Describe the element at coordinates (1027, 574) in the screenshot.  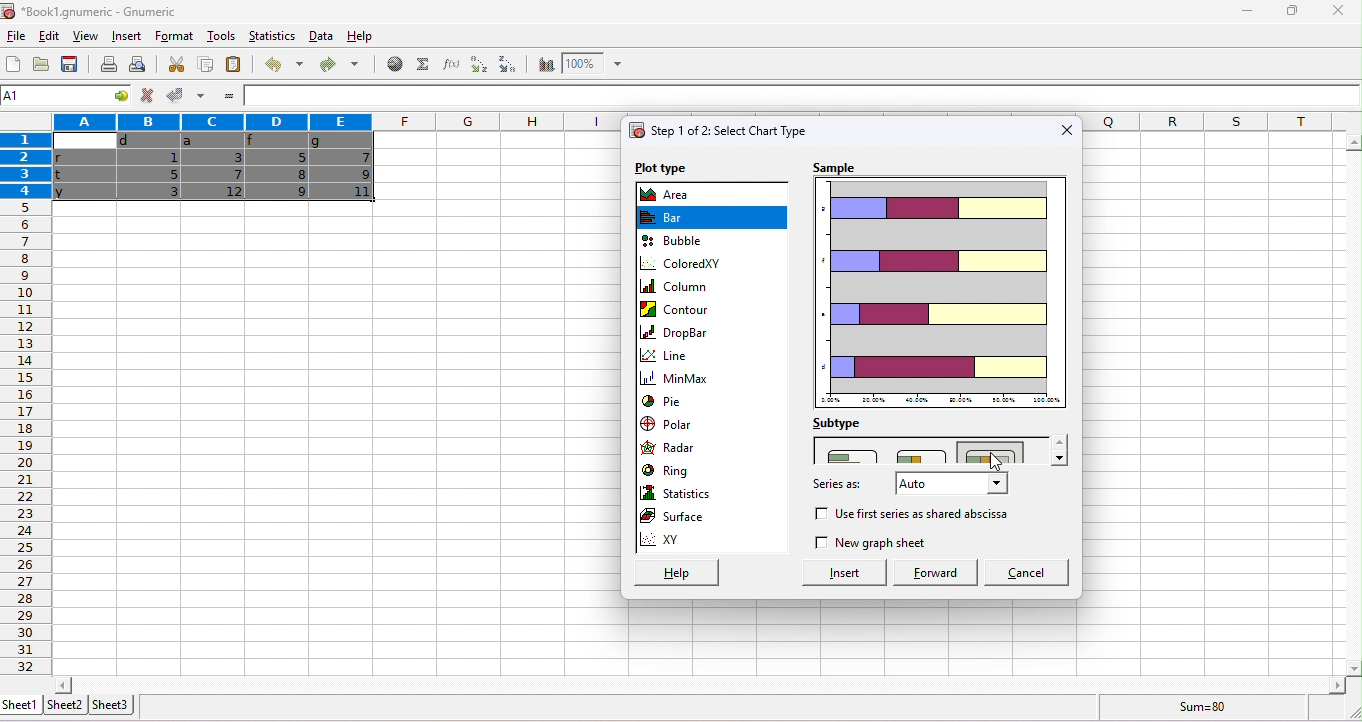
I see `cancel` at that location.